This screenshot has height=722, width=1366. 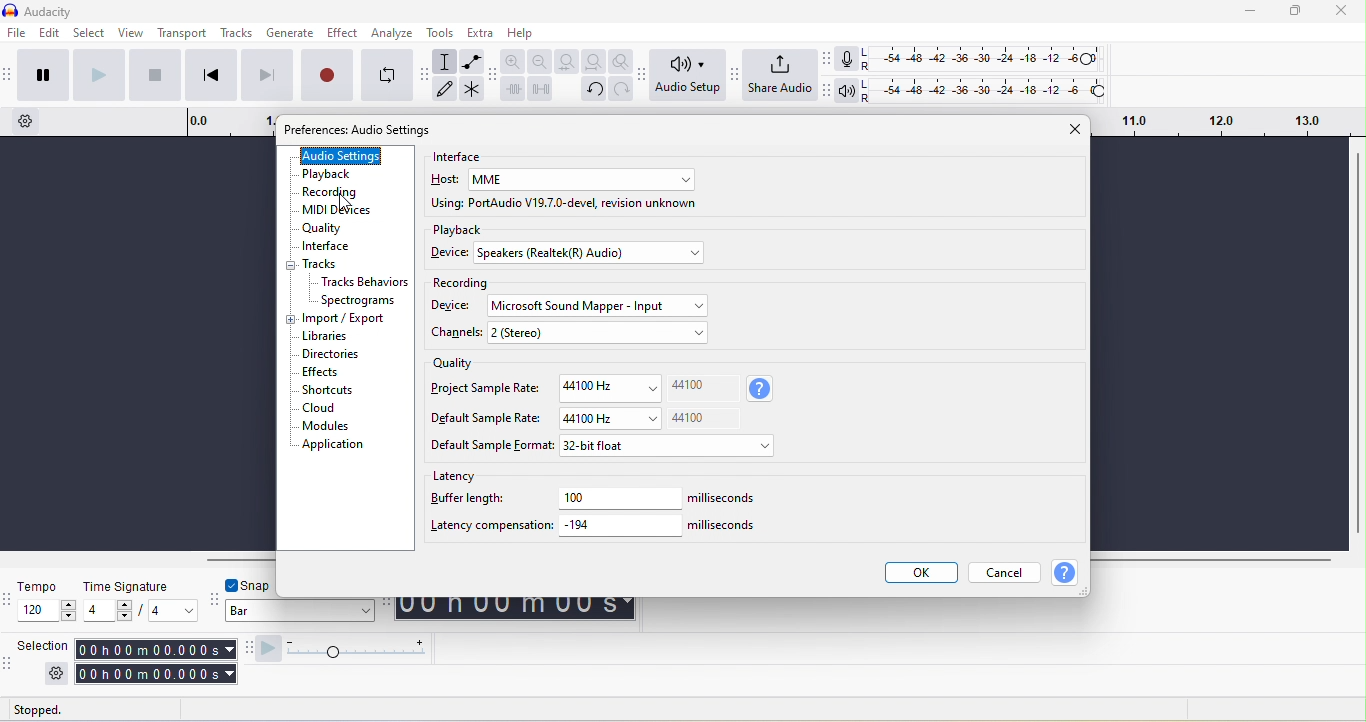 I want to click on spectograms, so click(x=353, y=300).